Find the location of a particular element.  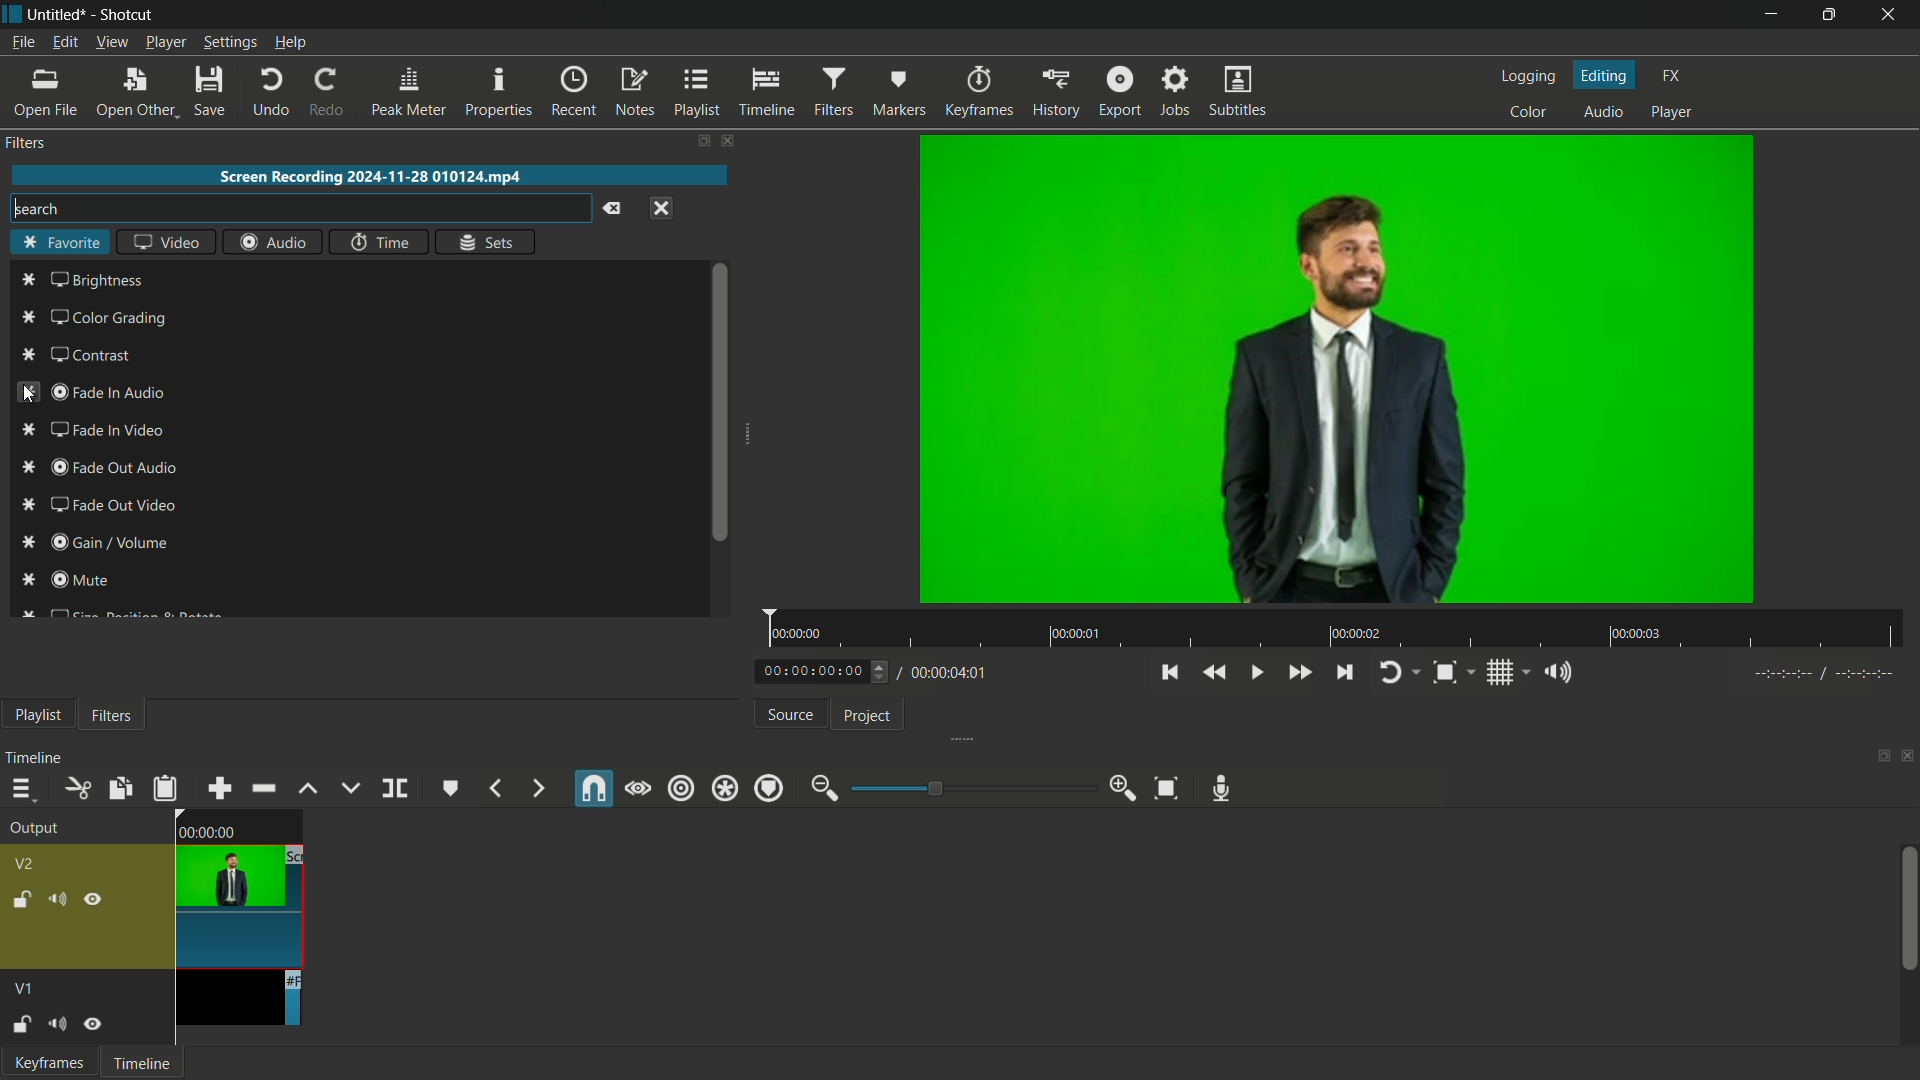

color is located at coordinates (1527, 113).